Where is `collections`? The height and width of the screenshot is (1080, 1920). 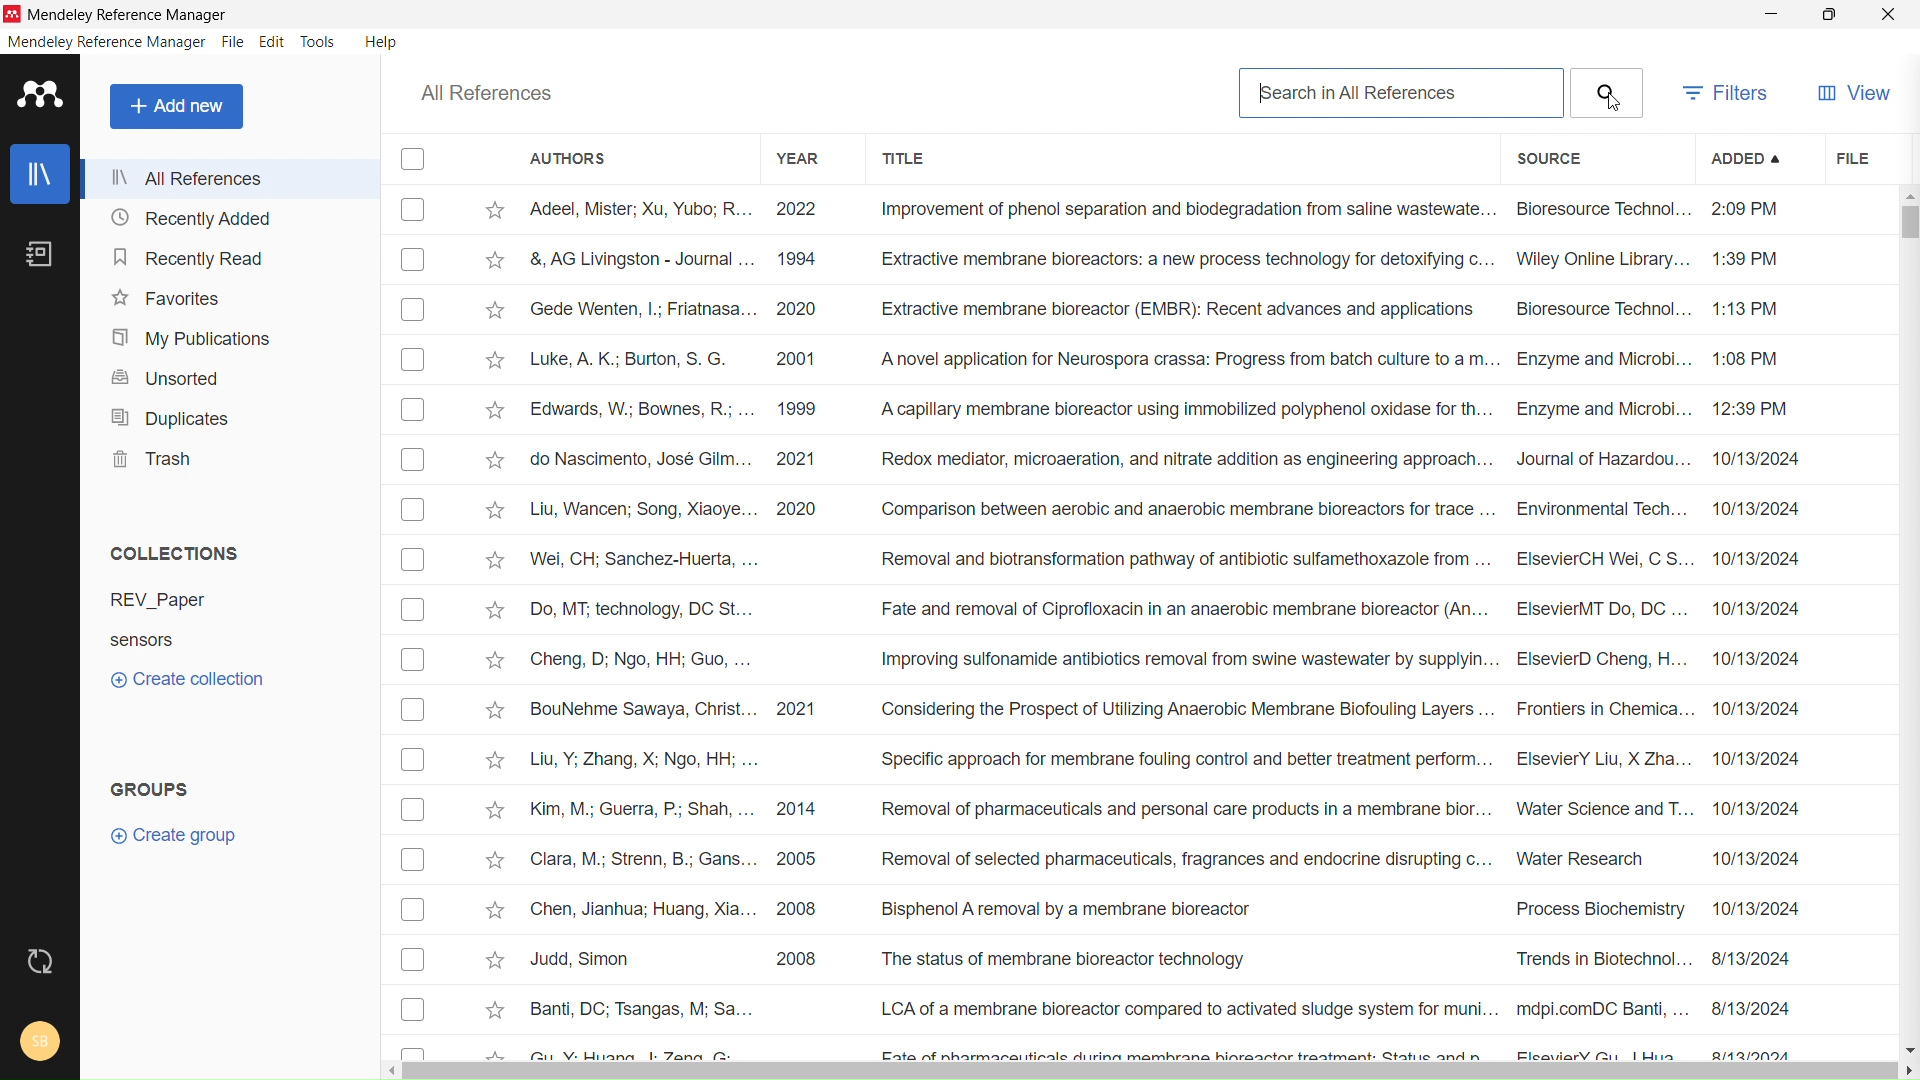
collections is located at coordinates (174, 552).